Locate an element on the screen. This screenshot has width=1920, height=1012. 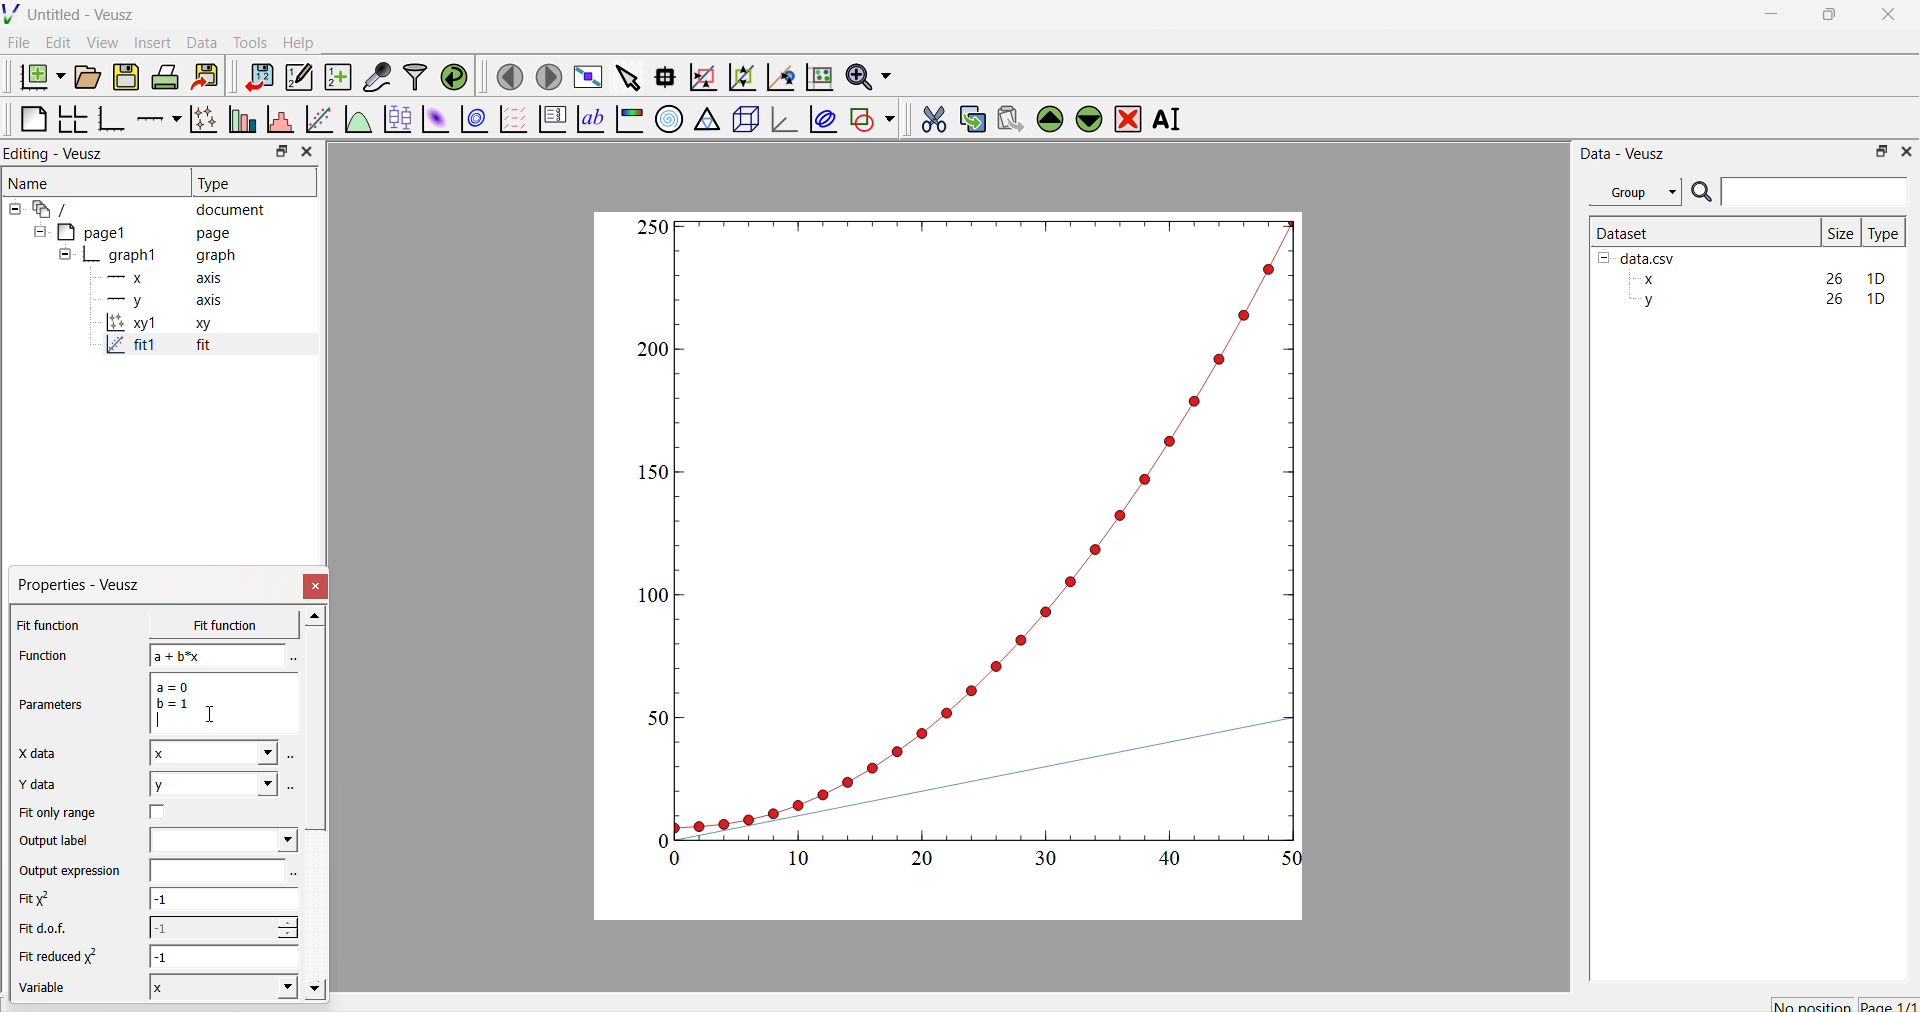
Output label is located at coordinates (58, 841).